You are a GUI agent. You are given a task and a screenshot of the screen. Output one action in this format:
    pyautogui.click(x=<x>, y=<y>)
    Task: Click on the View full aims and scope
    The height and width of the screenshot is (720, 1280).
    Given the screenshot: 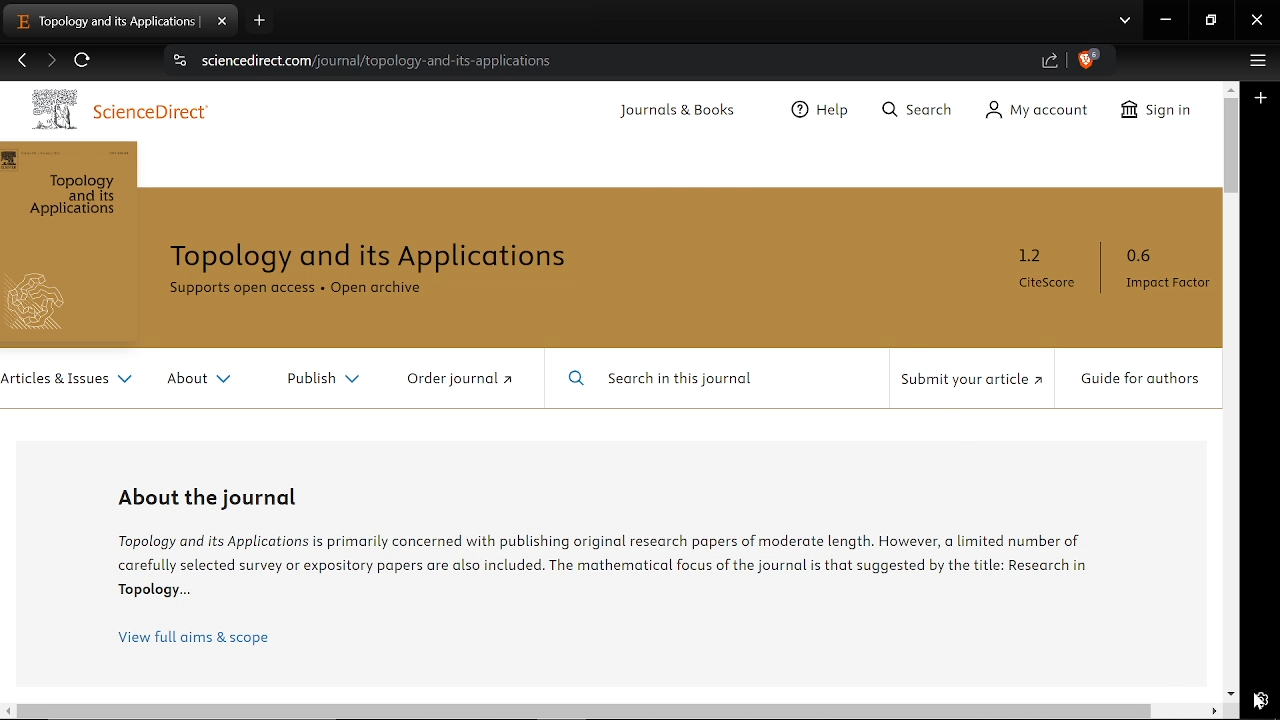 What is the action you would take?
    pyautogui.click(x=192, y=639)
    